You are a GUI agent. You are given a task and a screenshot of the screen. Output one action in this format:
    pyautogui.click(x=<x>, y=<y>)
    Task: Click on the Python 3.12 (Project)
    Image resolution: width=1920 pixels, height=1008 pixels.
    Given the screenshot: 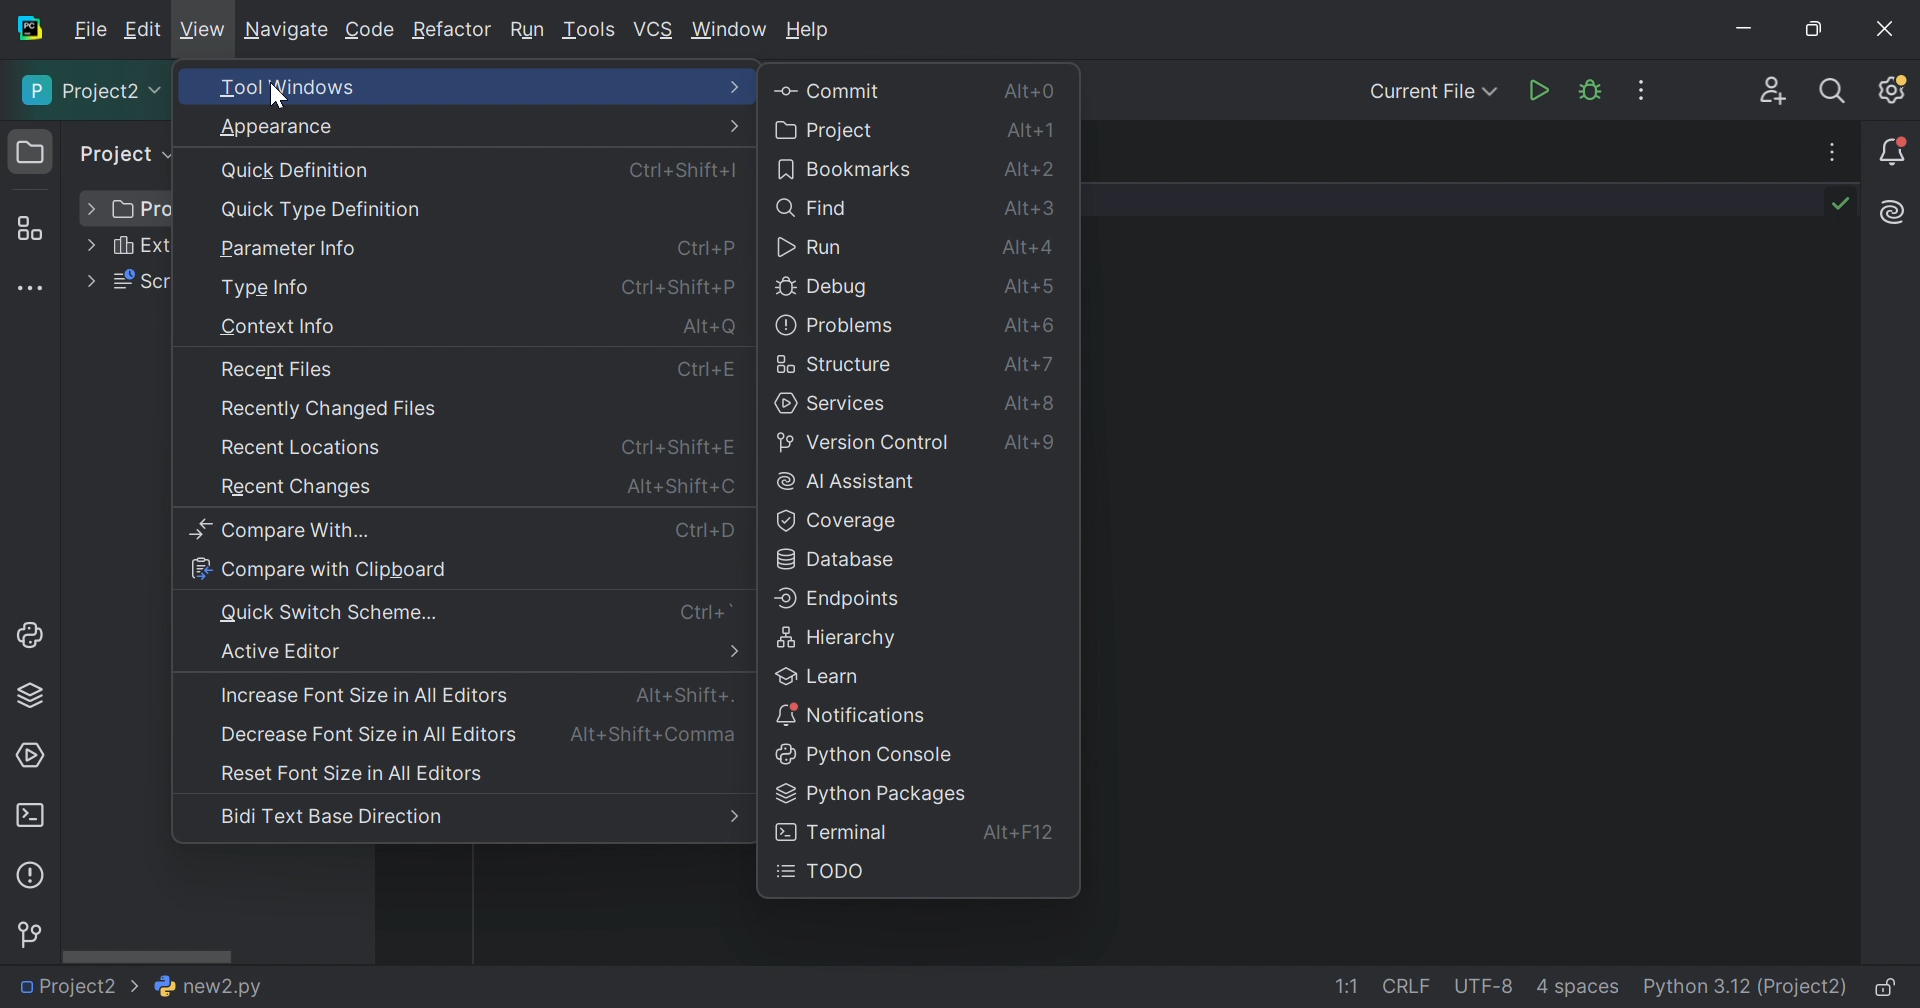 What is the action you would take?
    pyautogui.click(x=1746, y=986)
    